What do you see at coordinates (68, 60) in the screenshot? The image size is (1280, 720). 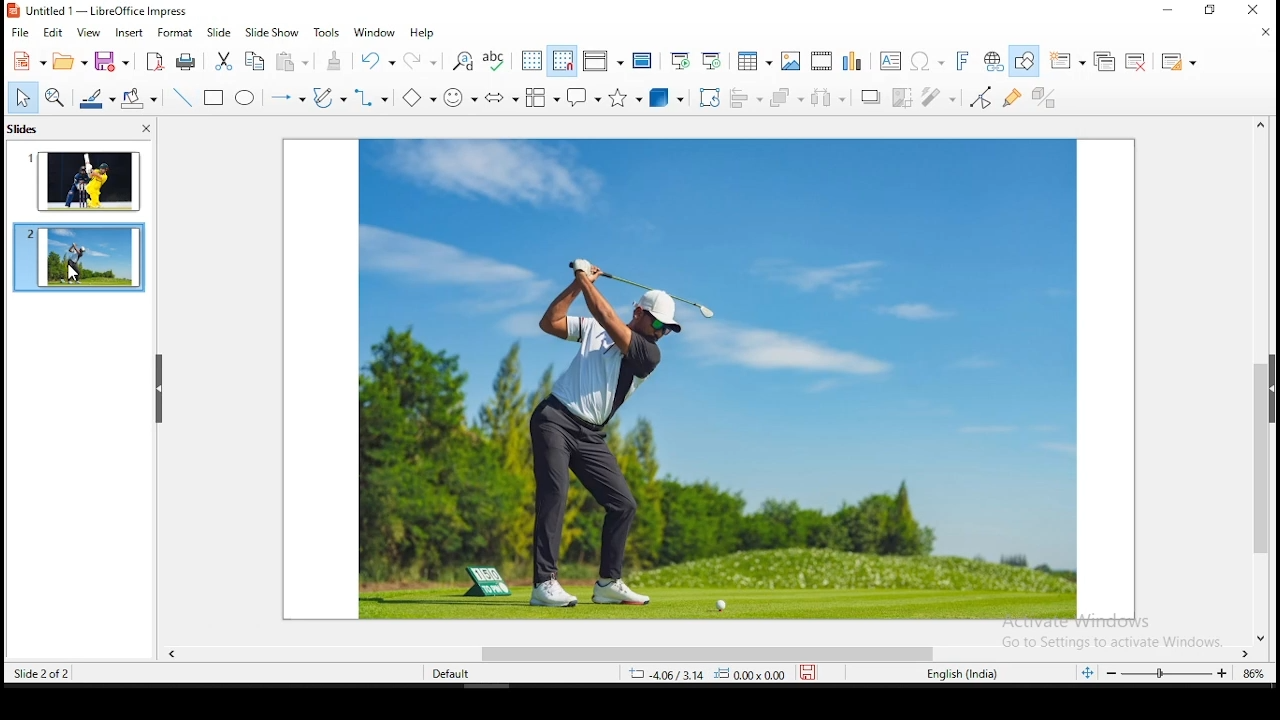 I see `open` at bounding box center [68, 60].